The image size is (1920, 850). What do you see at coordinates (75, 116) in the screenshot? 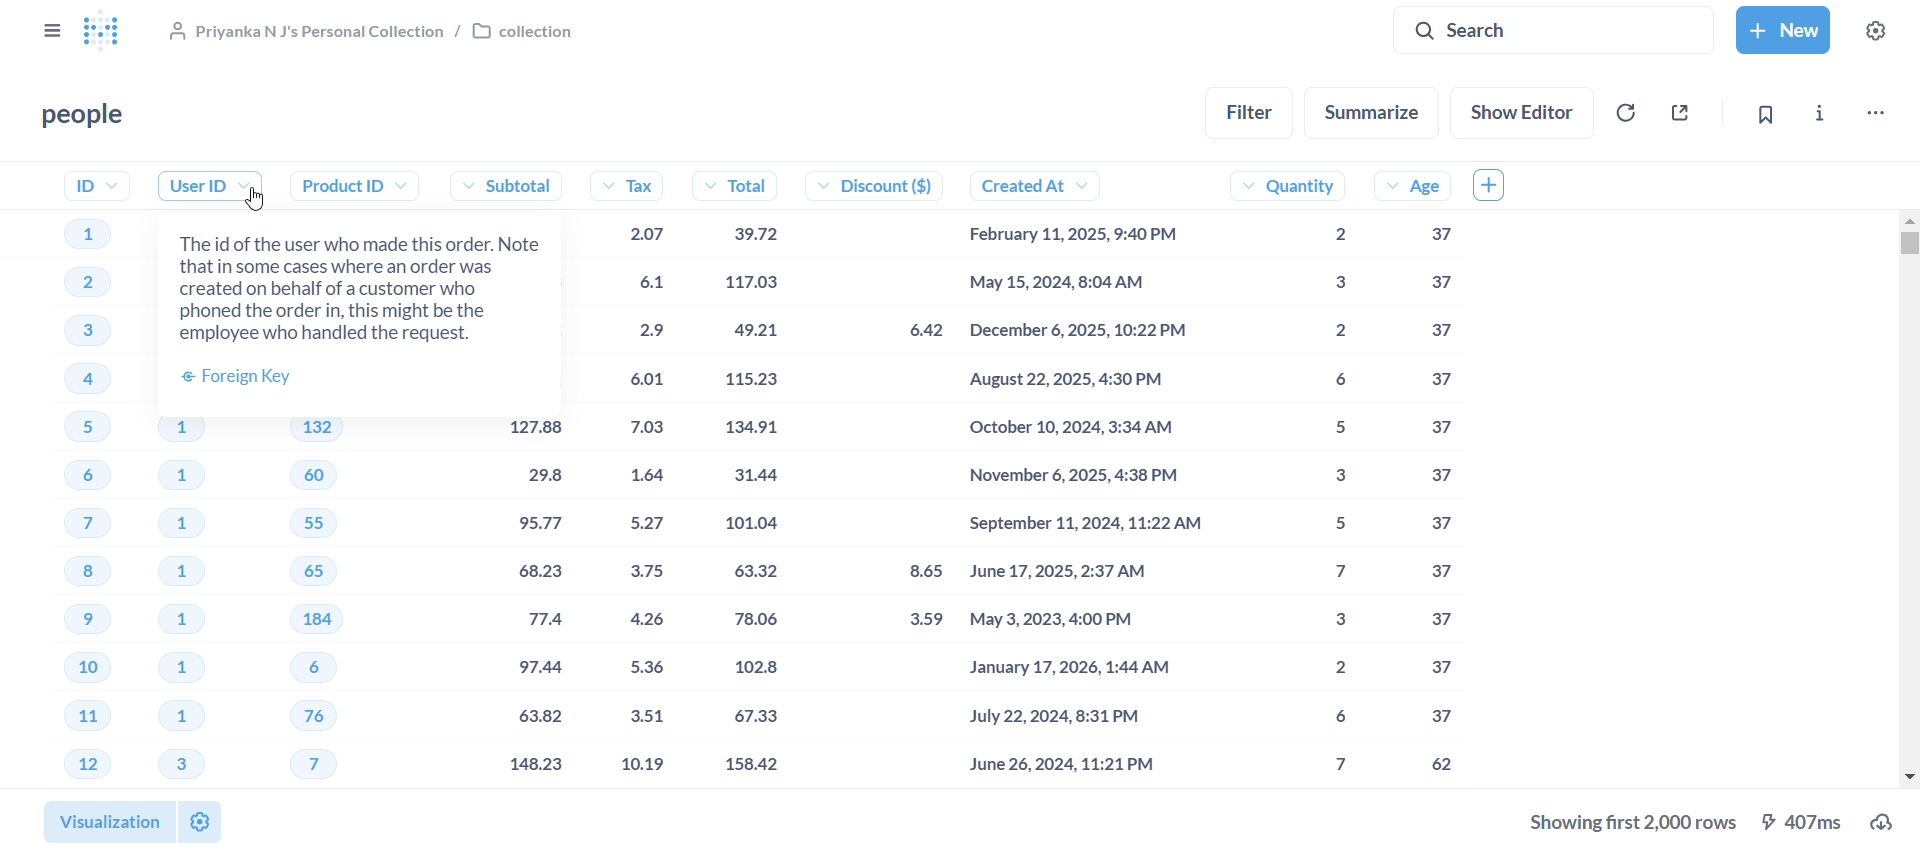
I see `people` at bounding box center [75, 116].